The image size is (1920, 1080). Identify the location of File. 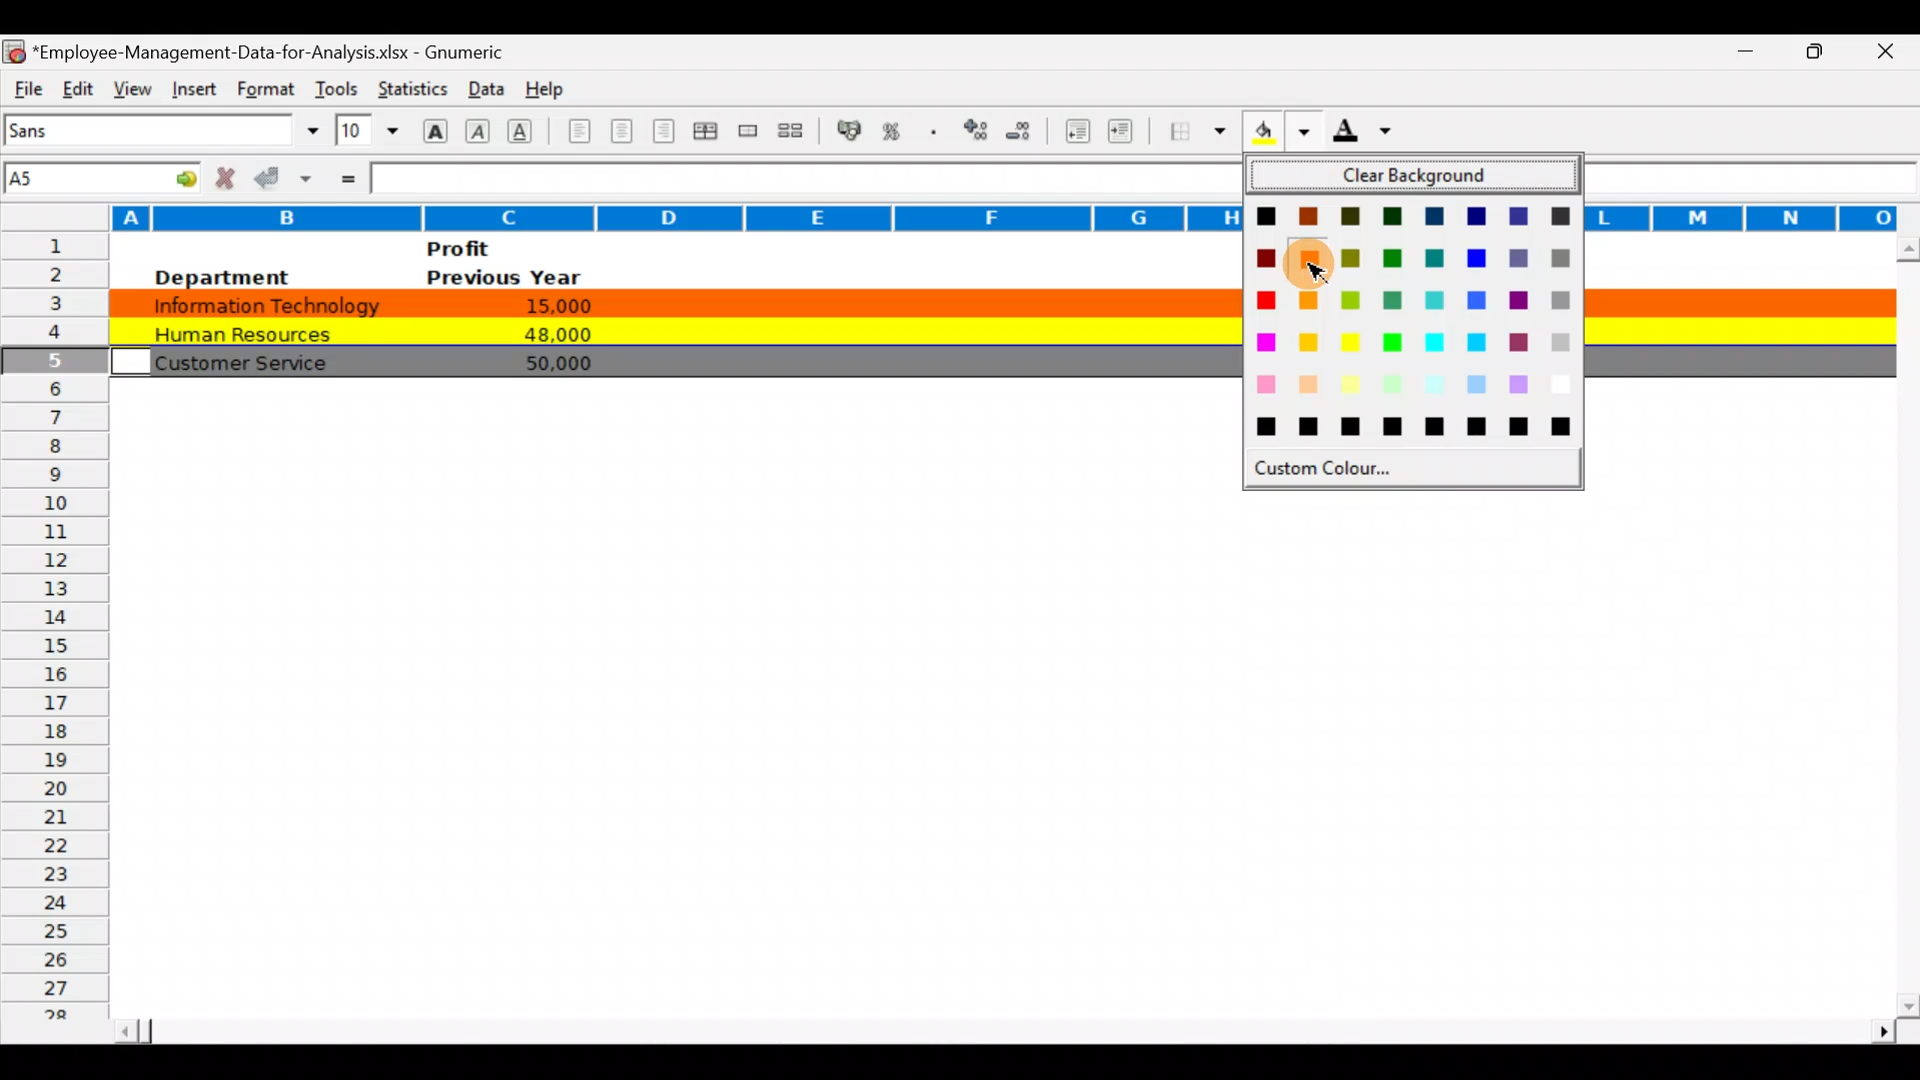
(26, 86).